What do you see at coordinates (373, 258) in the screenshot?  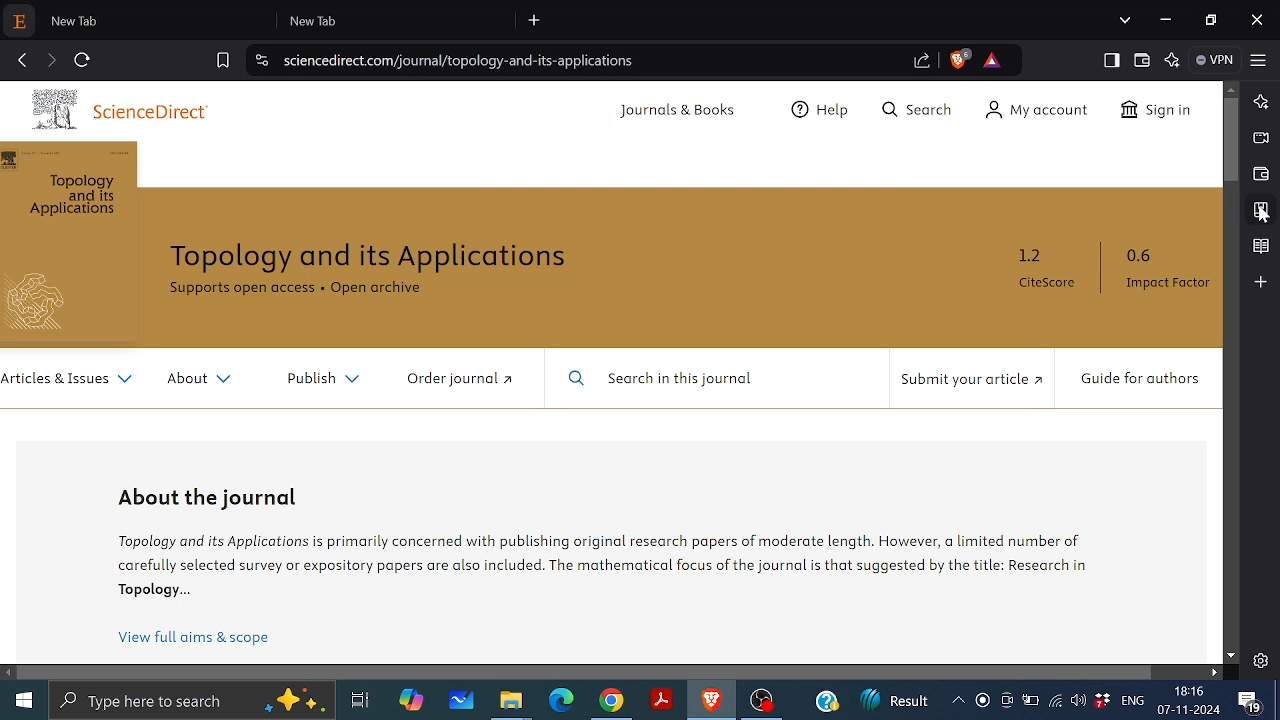 I see `Topology and its applications` at bounding box center [373, 258].